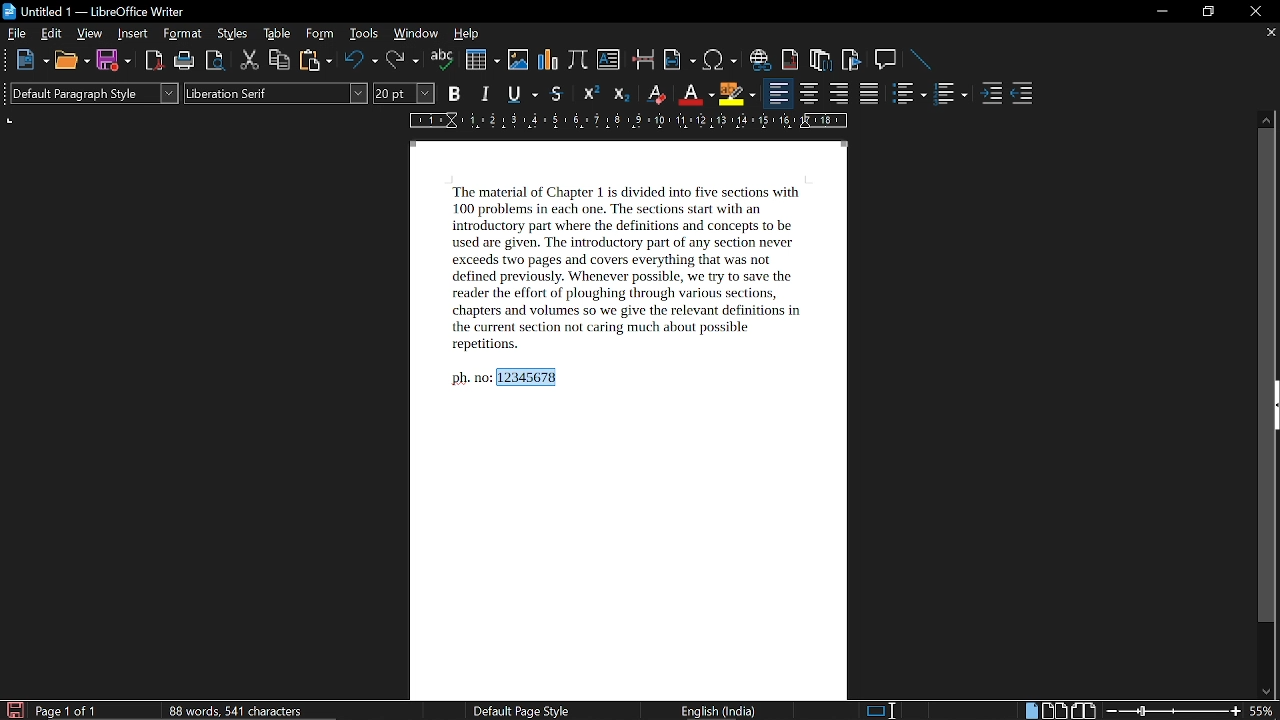 The image size is (1280, 720). Describe the element at coordinates (322, 35) in the screenshot. I see `form` at that location.